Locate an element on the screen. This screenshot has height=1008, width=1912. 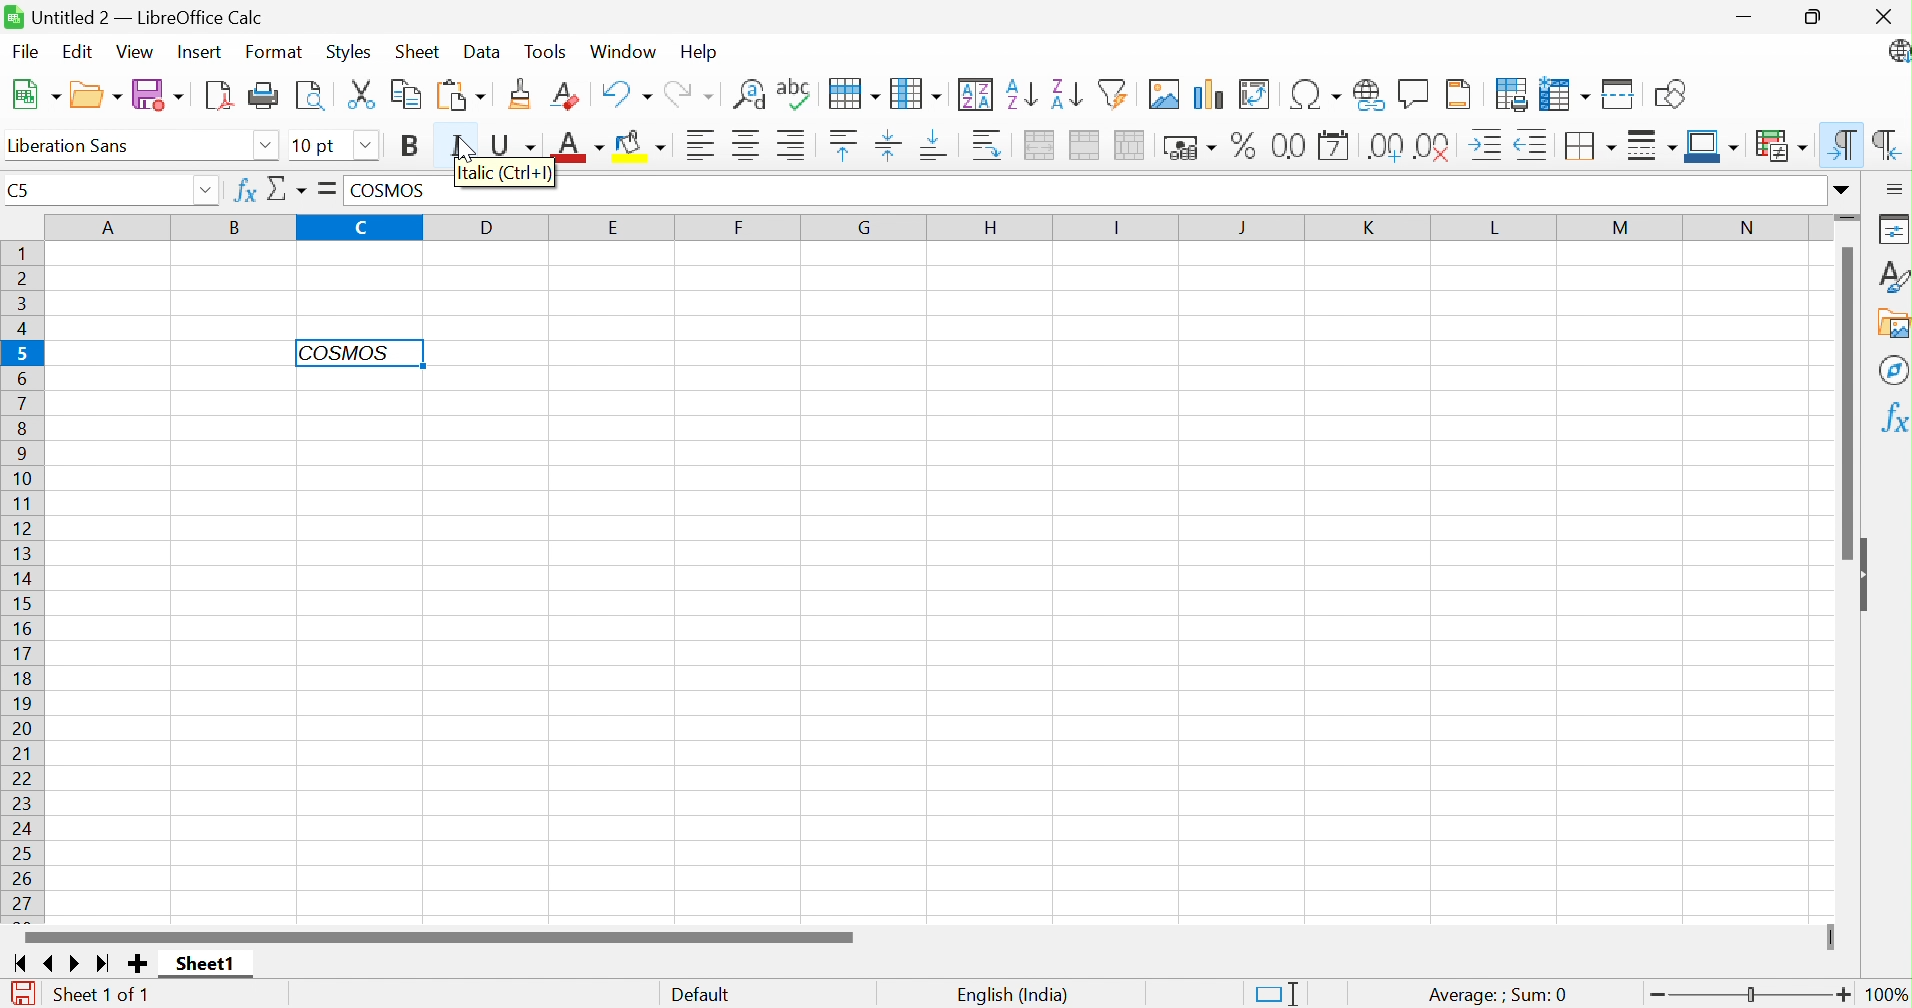
Functions is located at coordinates (1890, 419).